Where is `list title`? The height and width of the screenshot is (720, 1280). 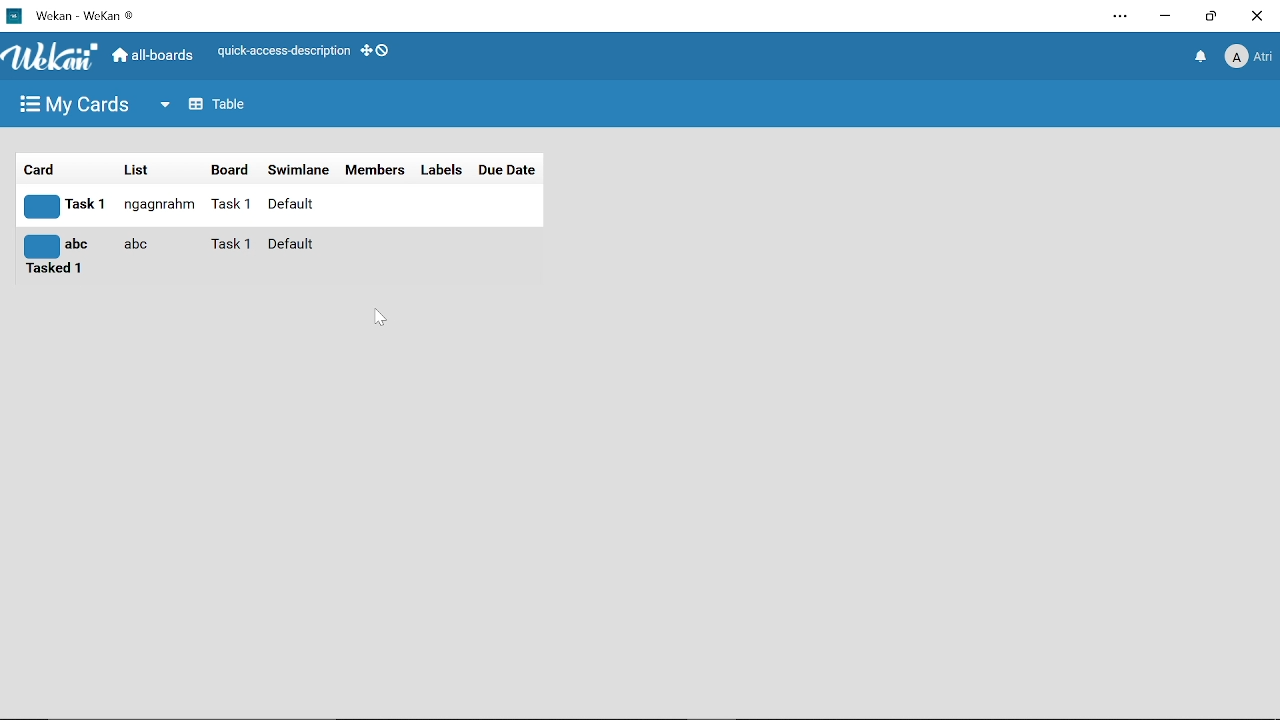
list title is located at coordinates (159, 205).